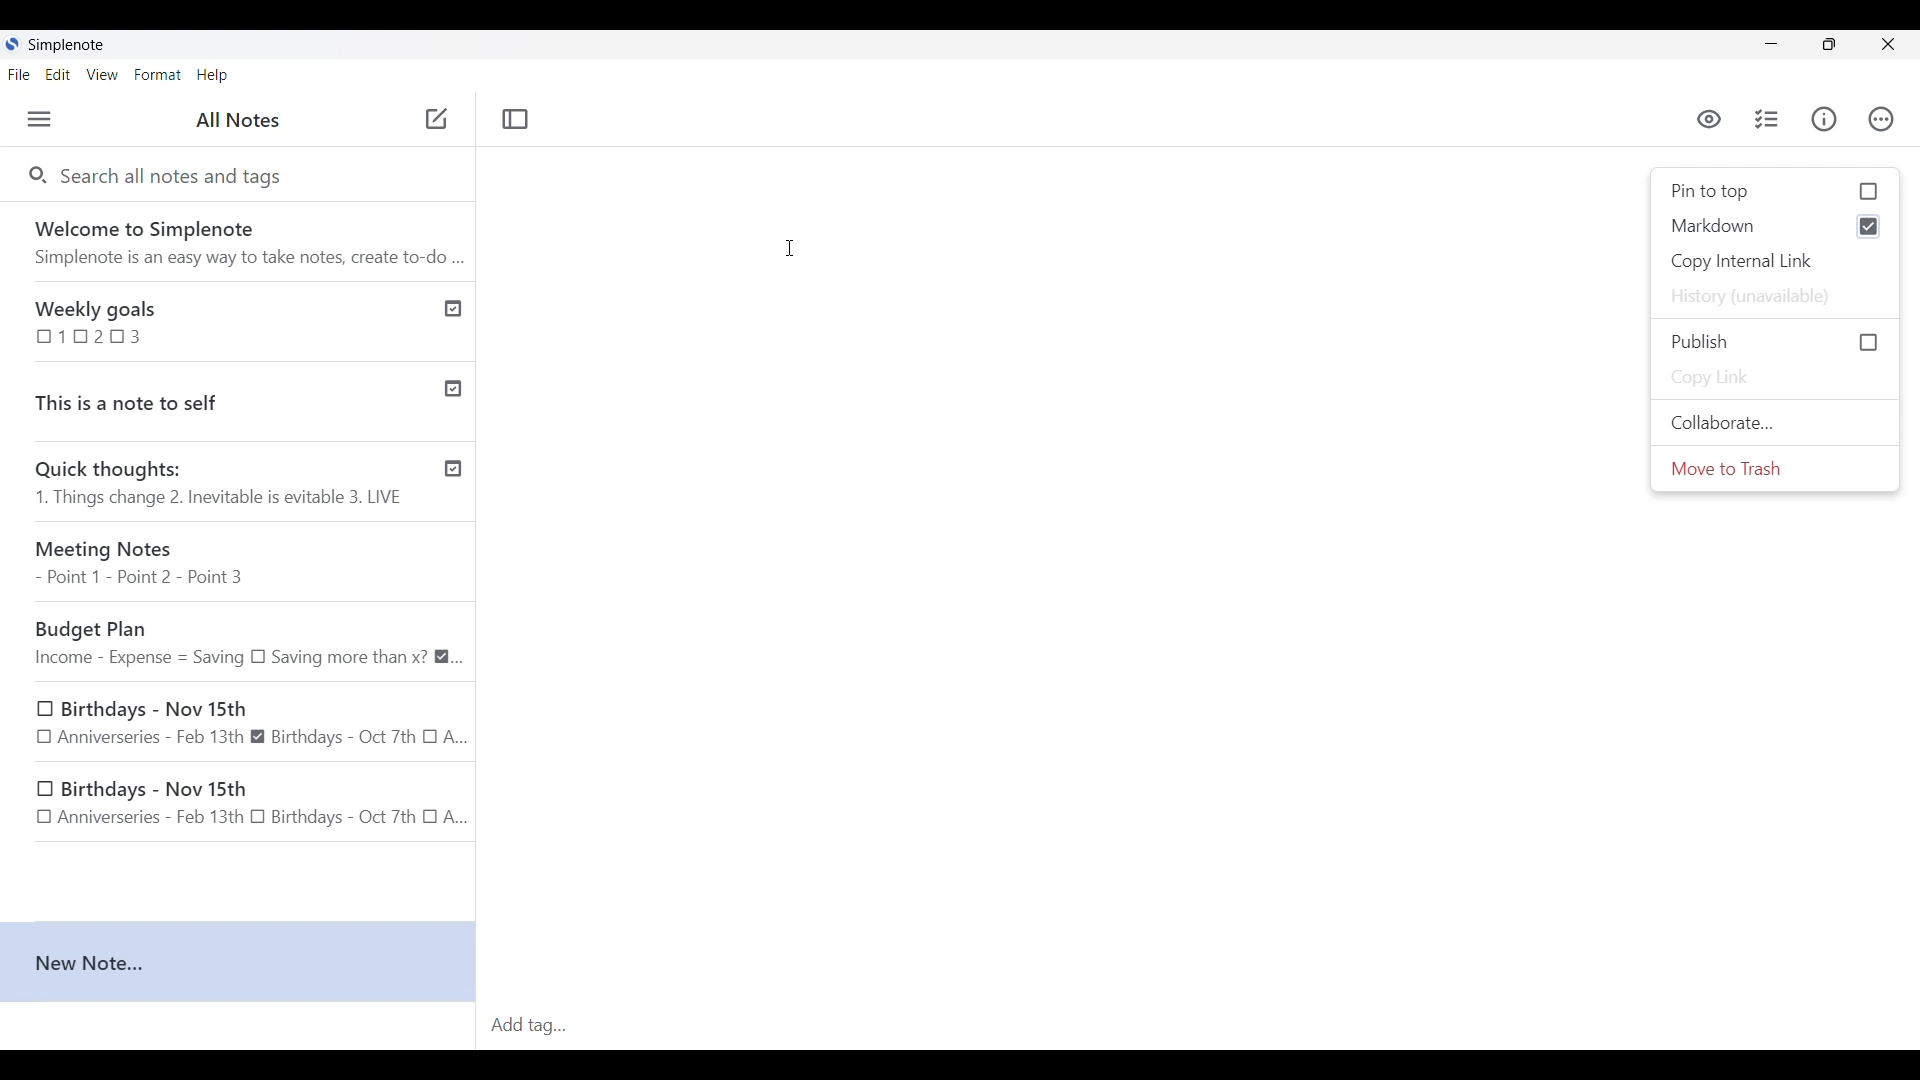 The image size is (1920, 1080). Describe the element at coordinates (213, 398) in the screenshot. I see `This is a note to self` at that location.